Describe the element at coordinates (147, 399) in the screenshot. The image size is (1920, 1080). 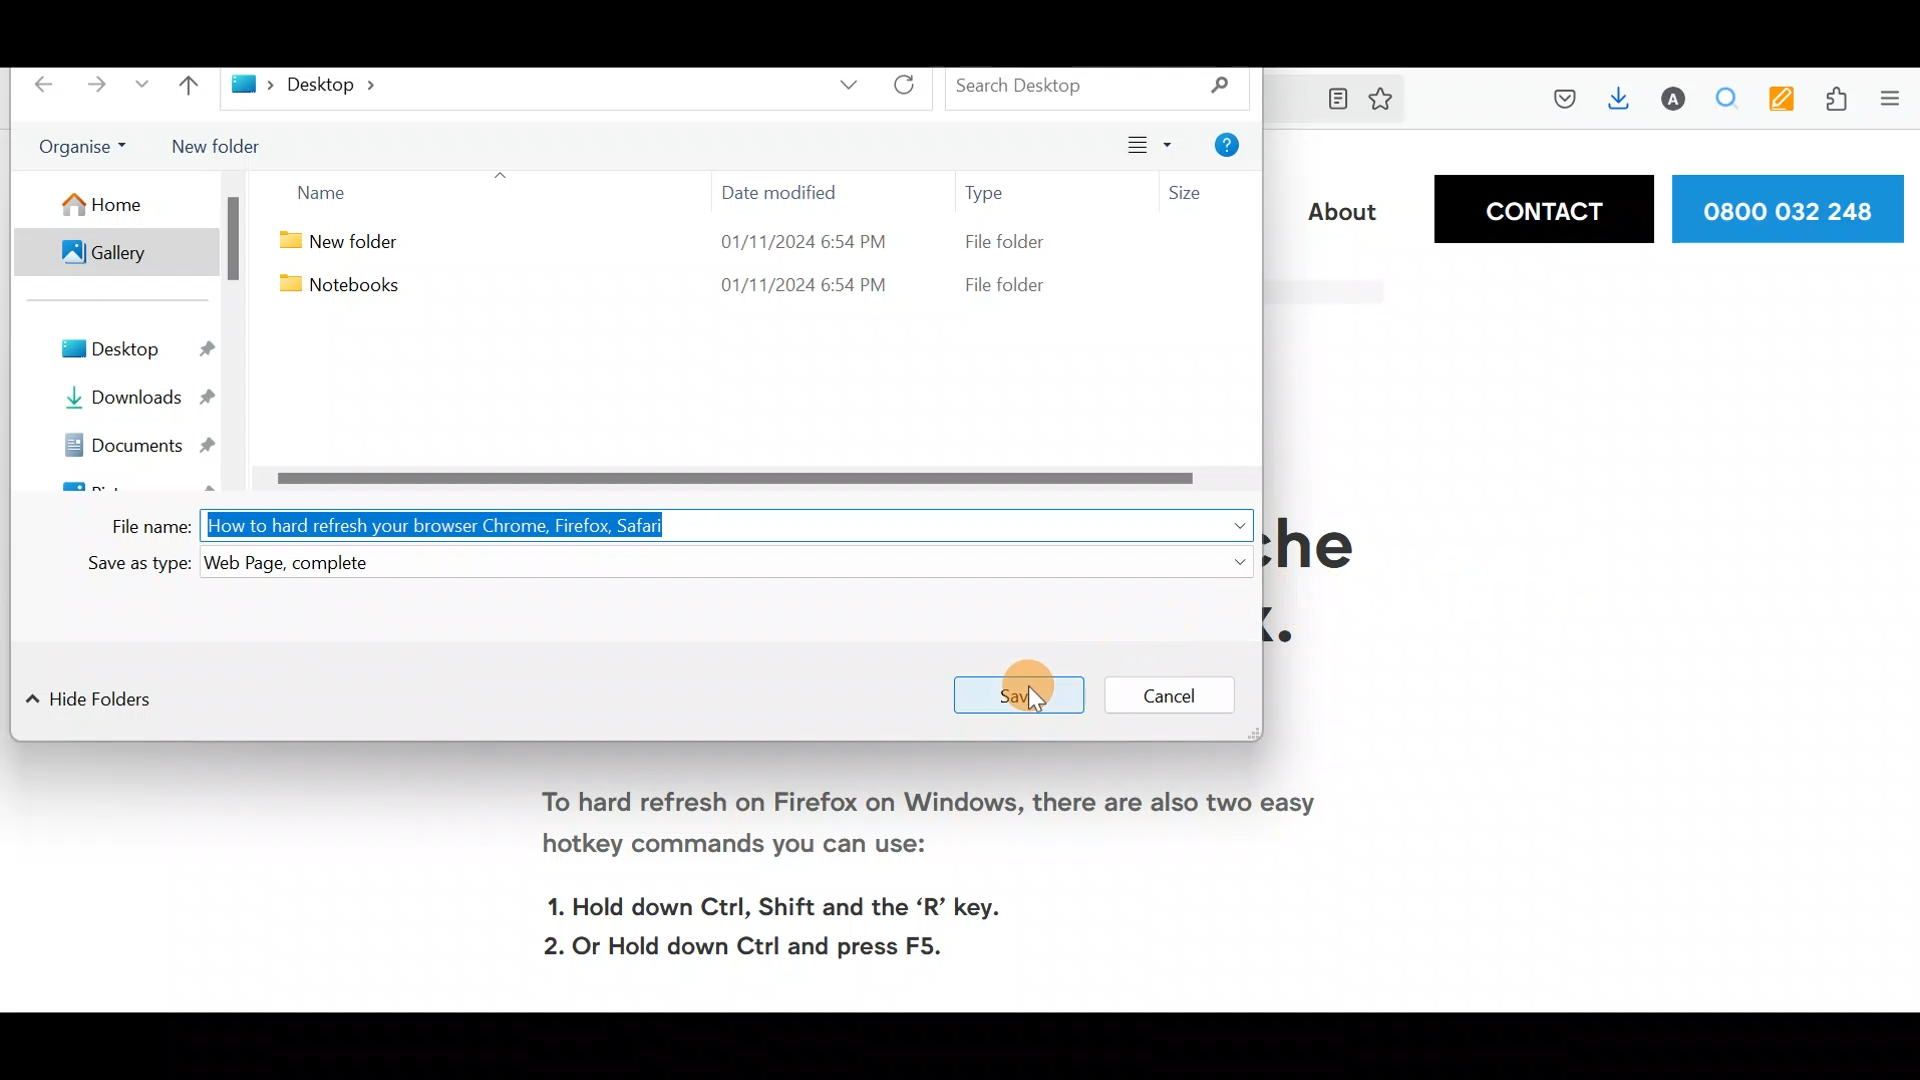
I see `Downloads` at that location.